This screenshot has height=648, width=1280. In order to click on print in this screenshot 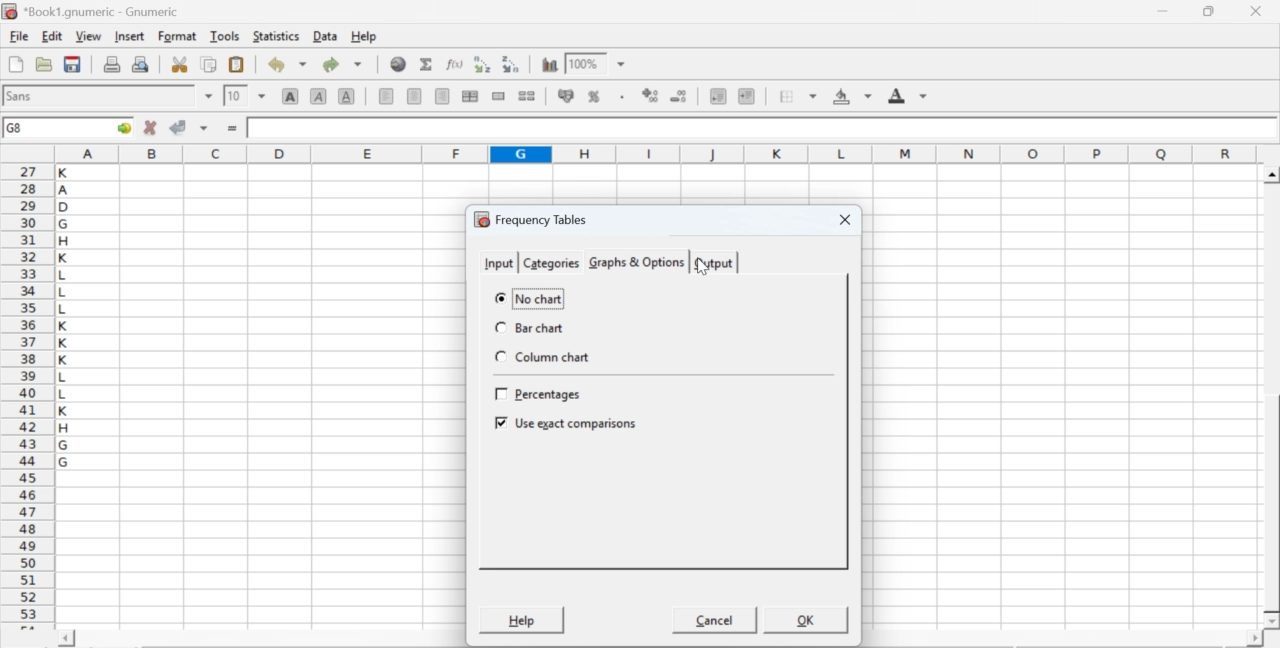, I will do `click(112, 63)`.